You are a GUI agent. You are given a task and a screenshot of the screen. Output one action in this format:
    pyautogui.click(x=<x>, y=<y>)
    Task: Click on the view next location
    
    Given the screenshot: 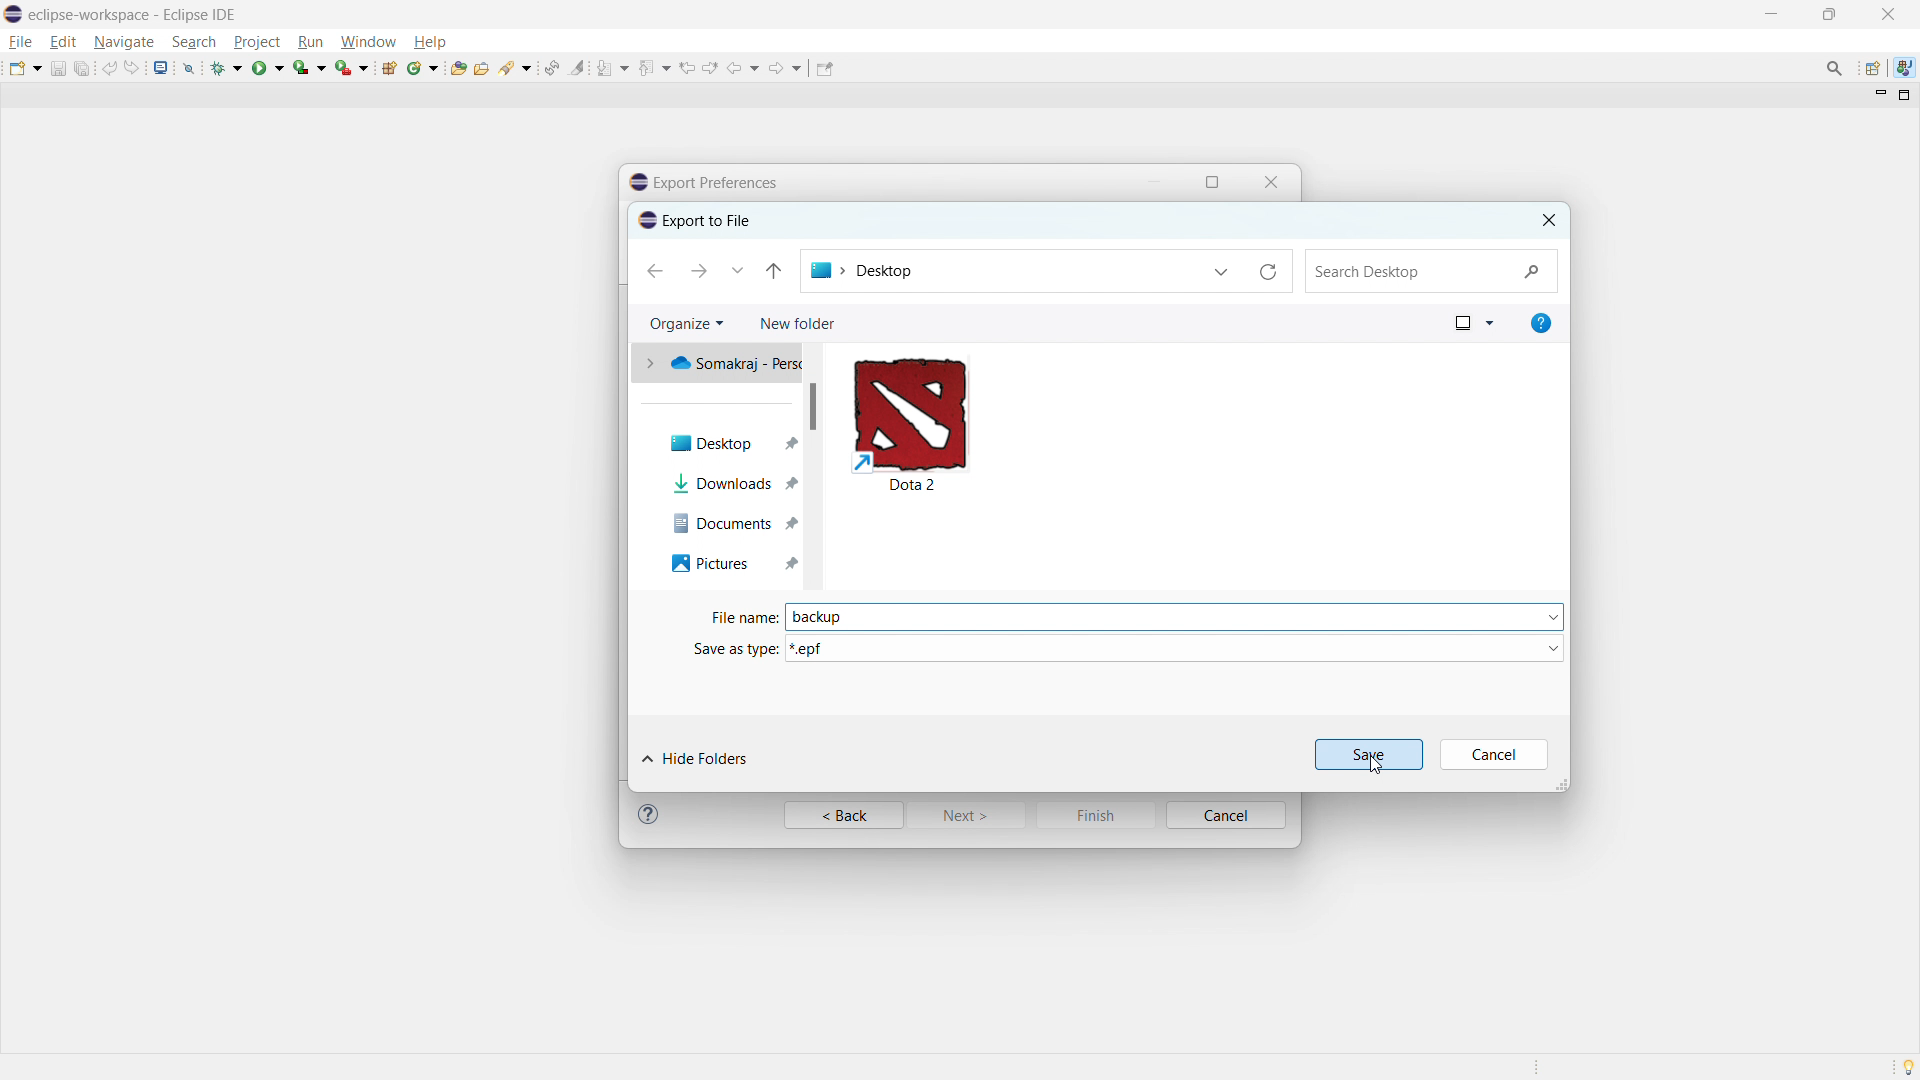 What is the action you would take?
    pyautogui.click(x=711, y=67)
    